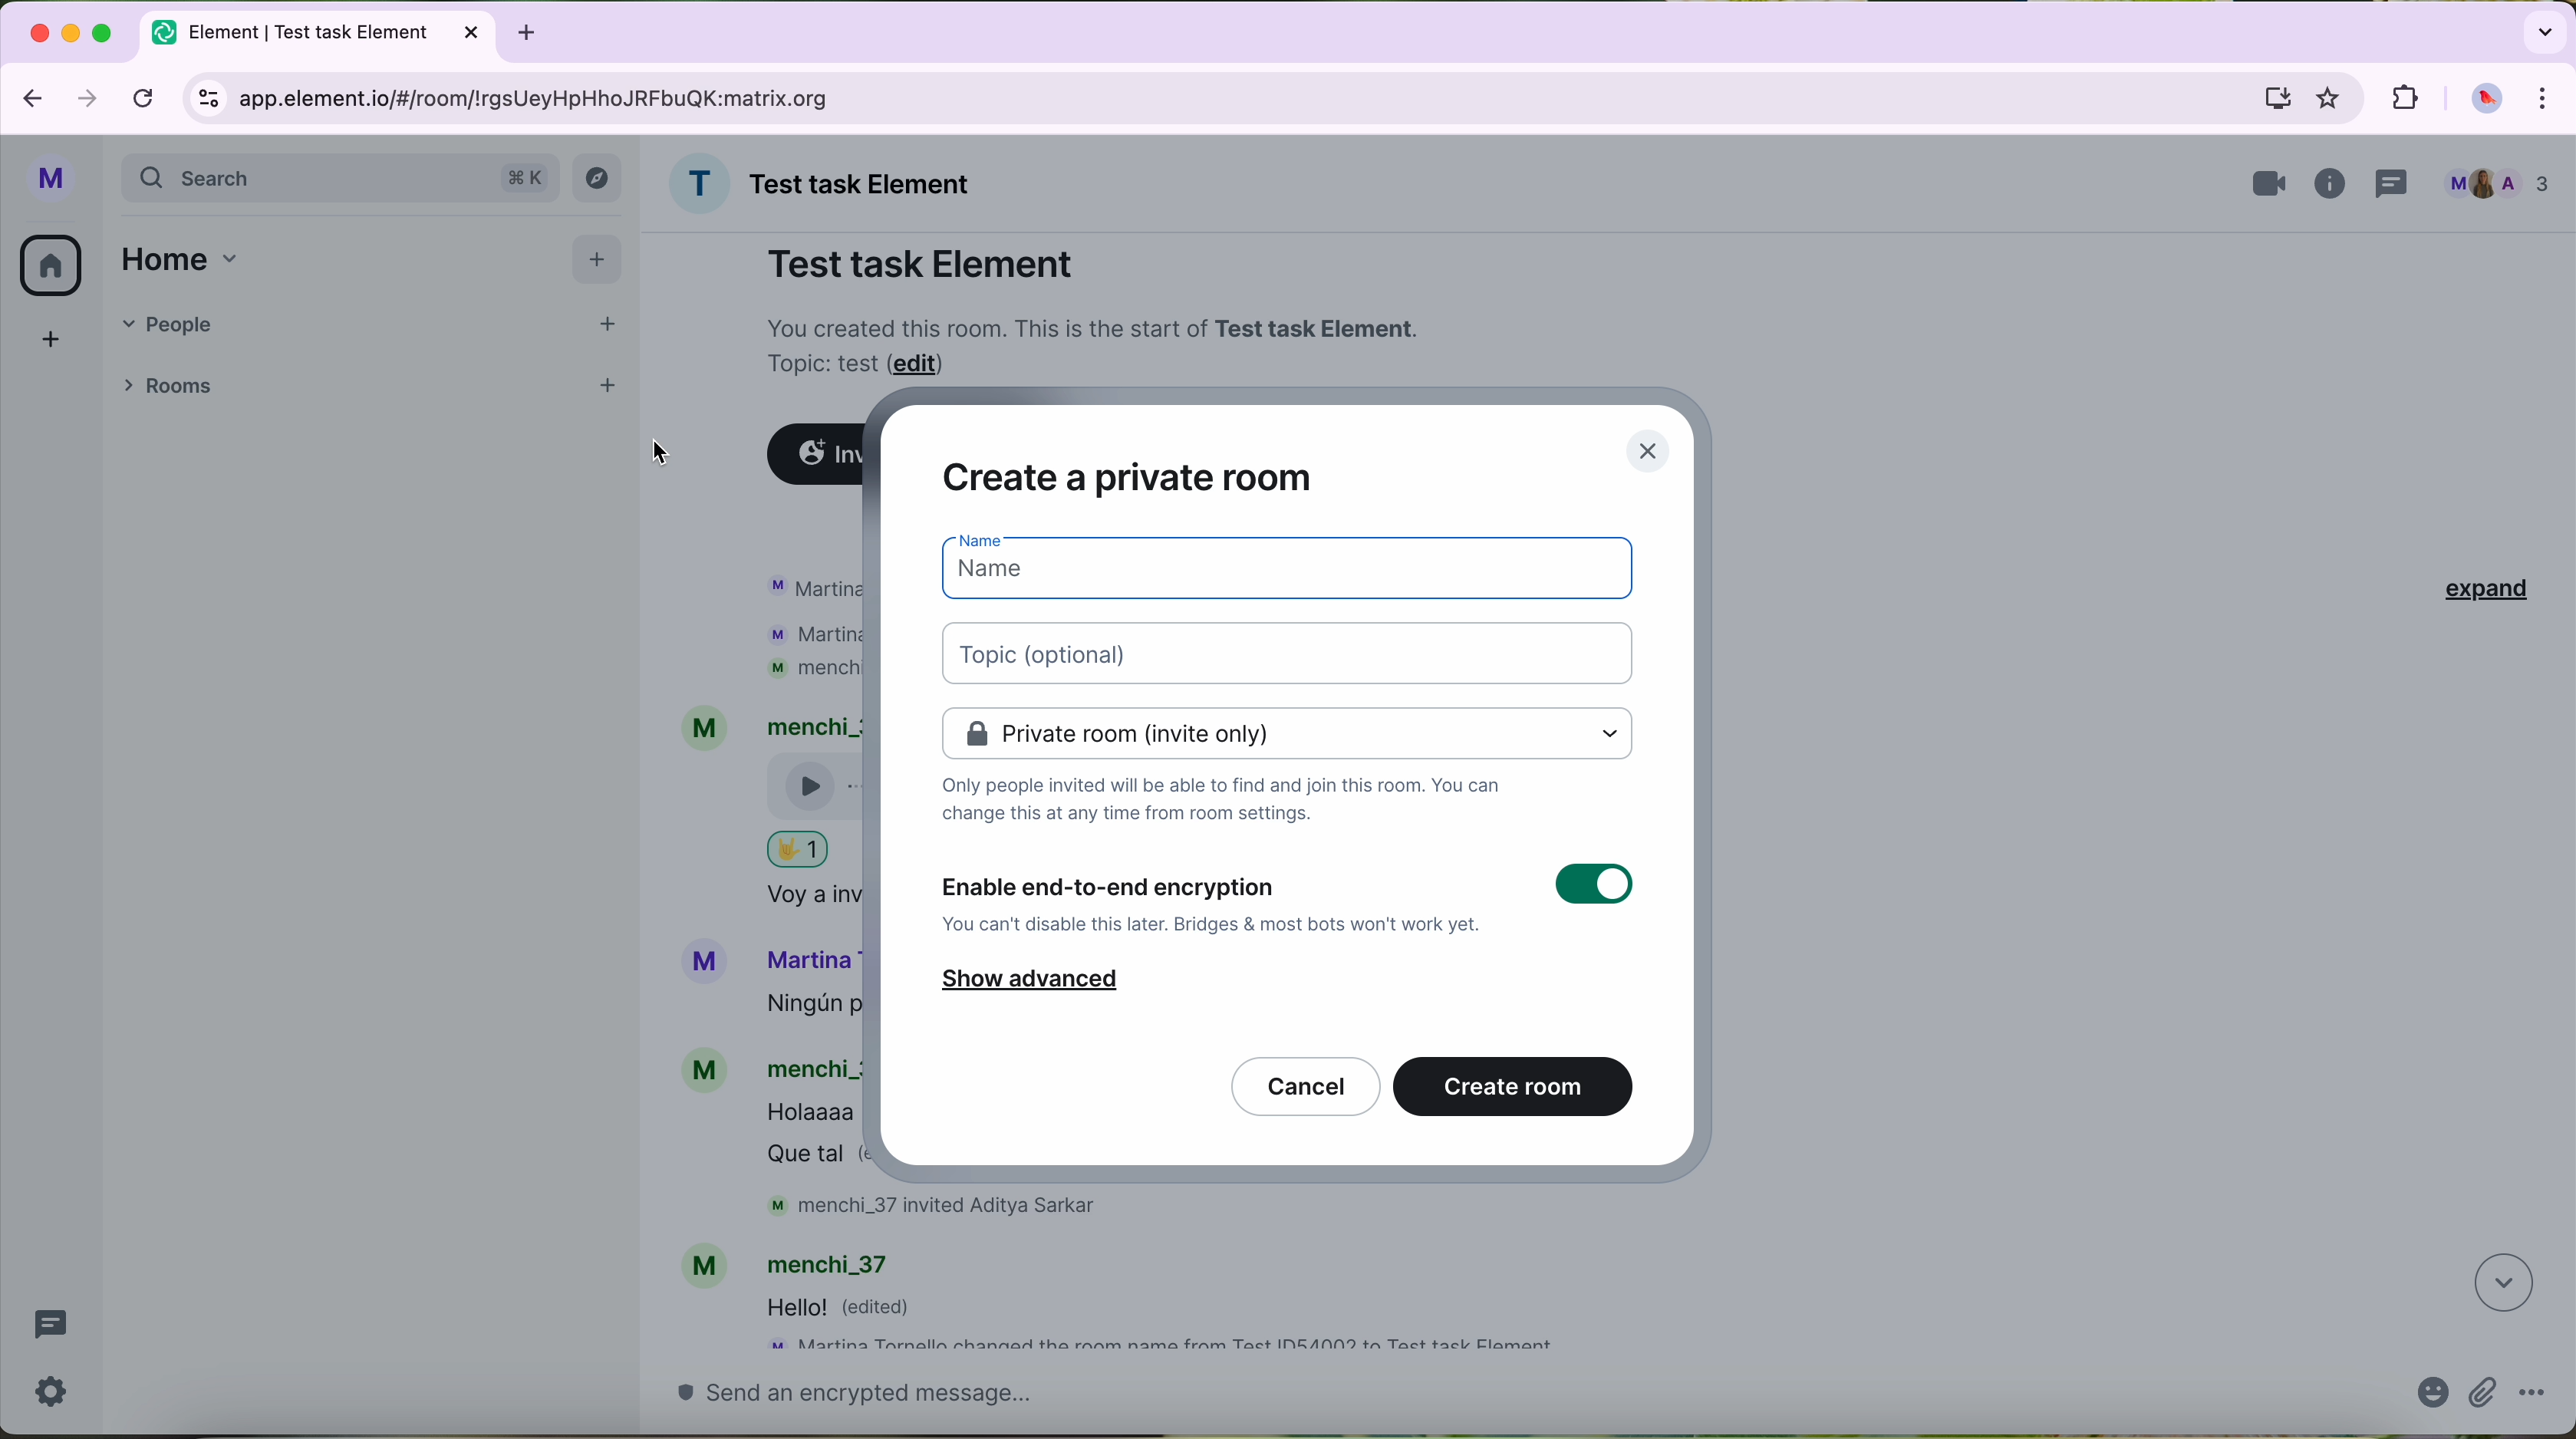  Describe the element at coordinates (1223, 806) in the screenshot. I see `notes` at that location.